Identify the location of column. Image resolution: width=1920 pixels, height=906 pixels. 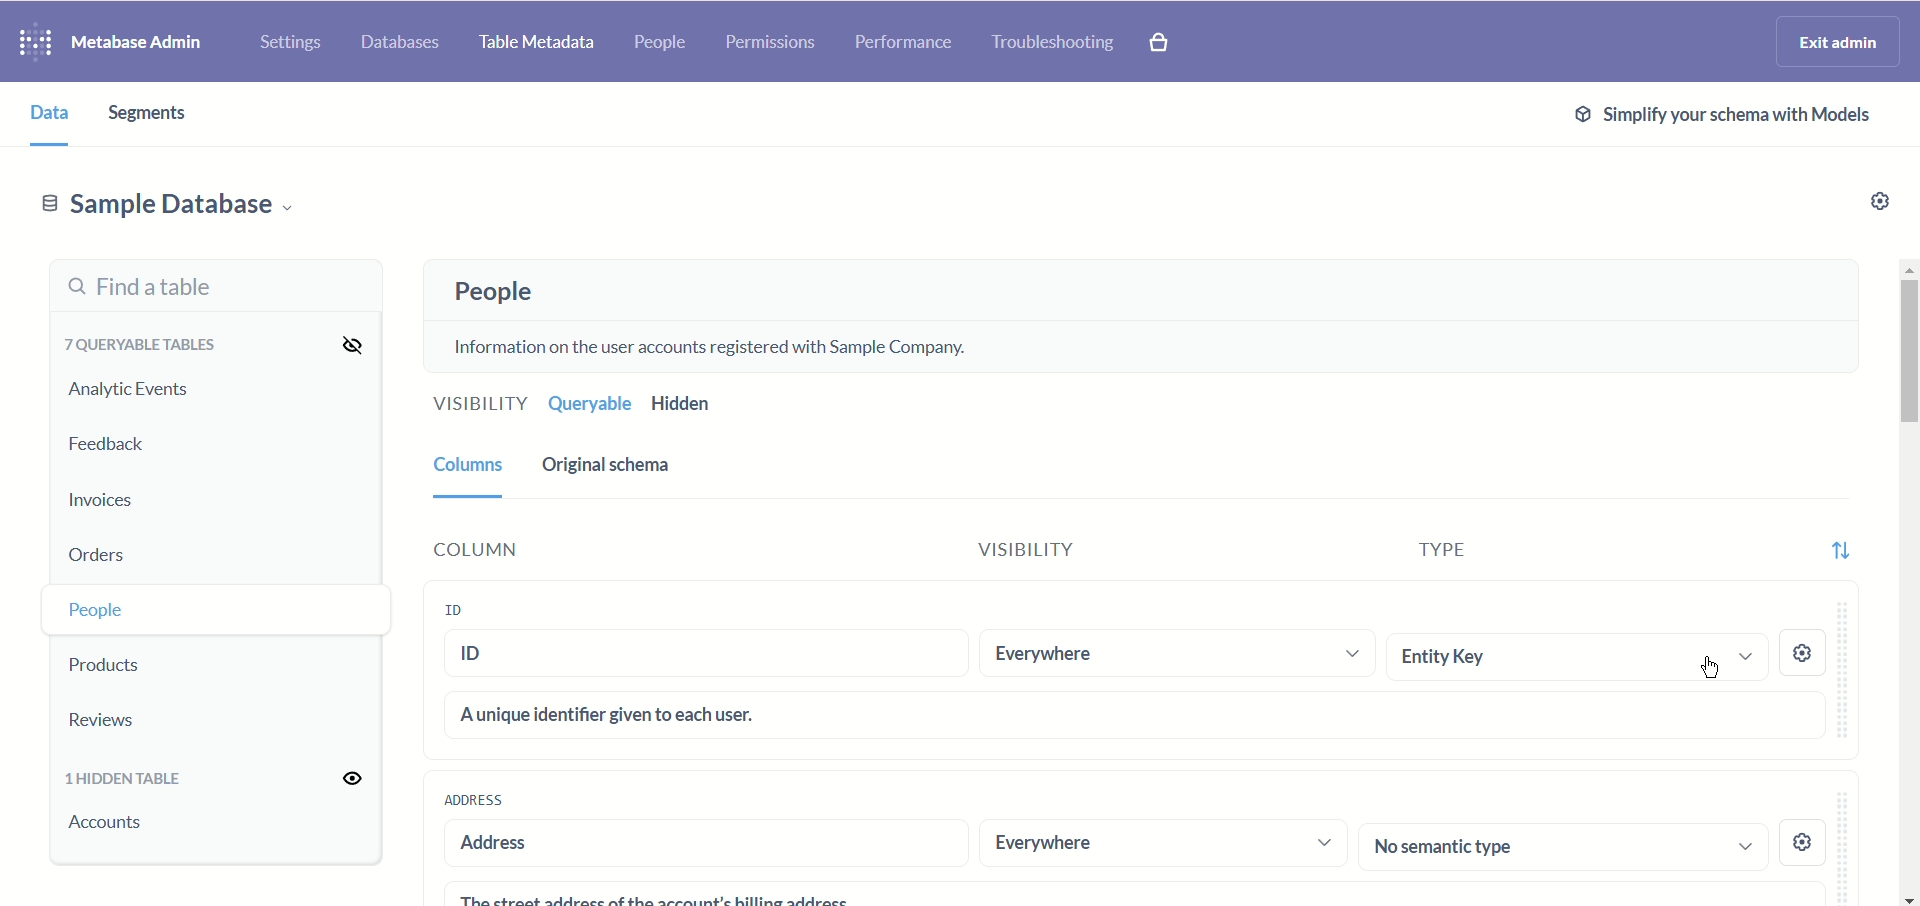
(543, 549).